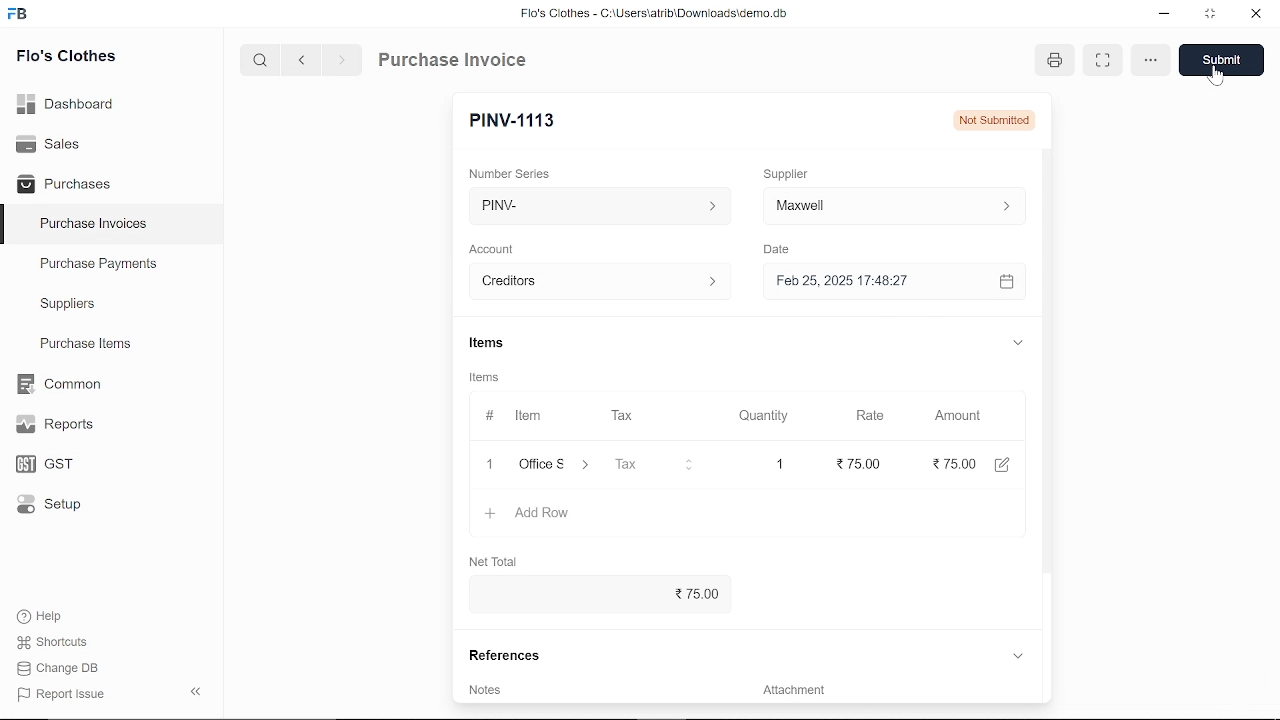  What do you see at coordinates (1017, 655) in the screenshot?
I see `expand` at bounding box center [1017, 655].